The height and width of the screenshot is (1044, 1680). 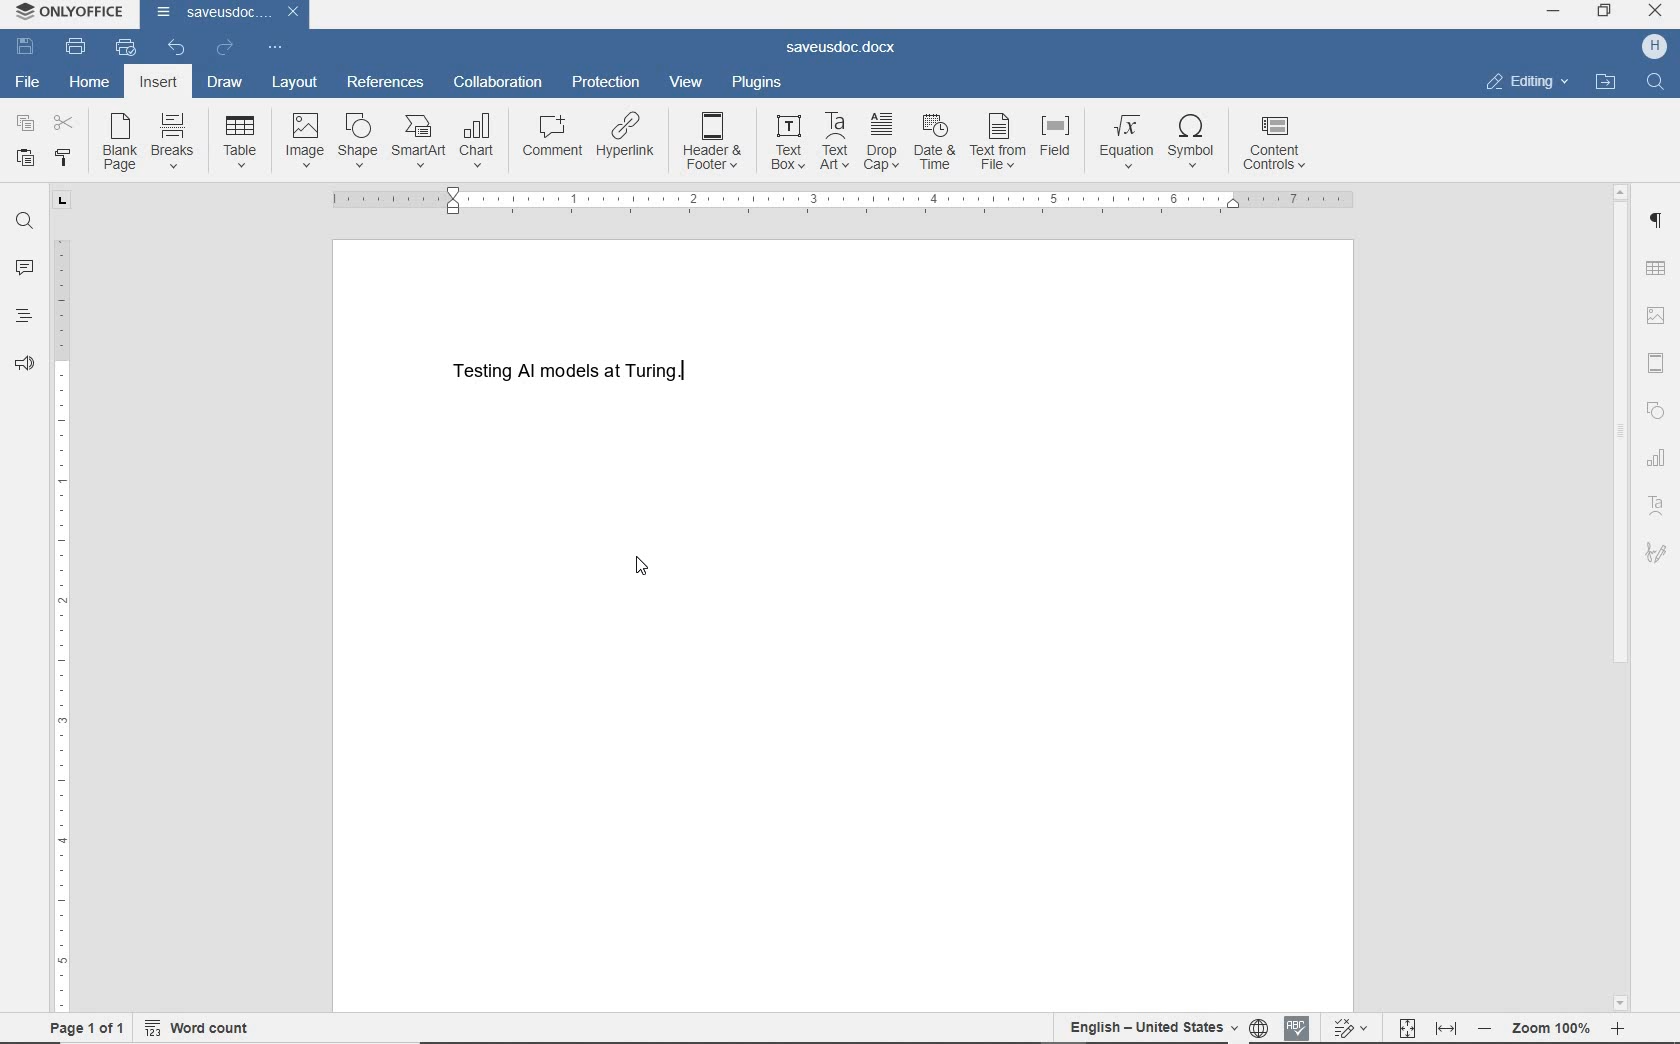 I want to click on cut, so click(x=66, y=123).